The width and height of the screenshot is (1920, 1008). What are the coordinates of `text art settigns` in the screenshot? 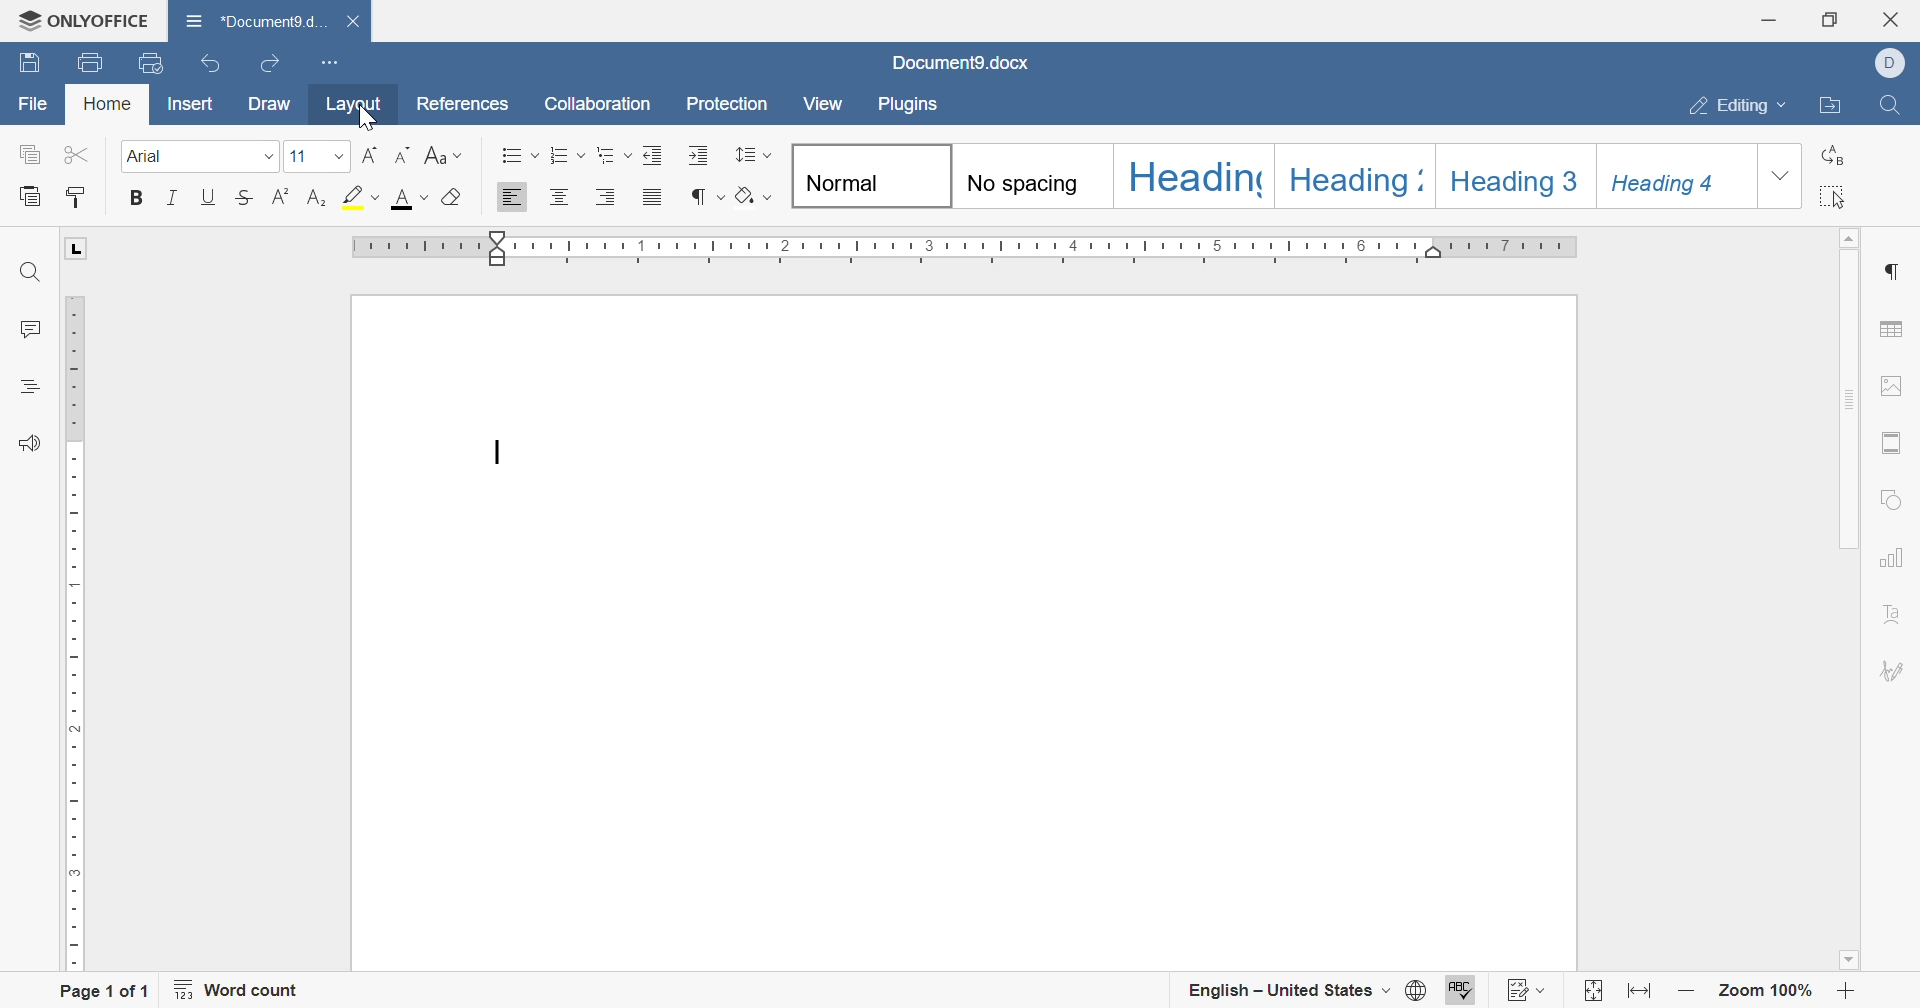 It's located at (1893, 614).